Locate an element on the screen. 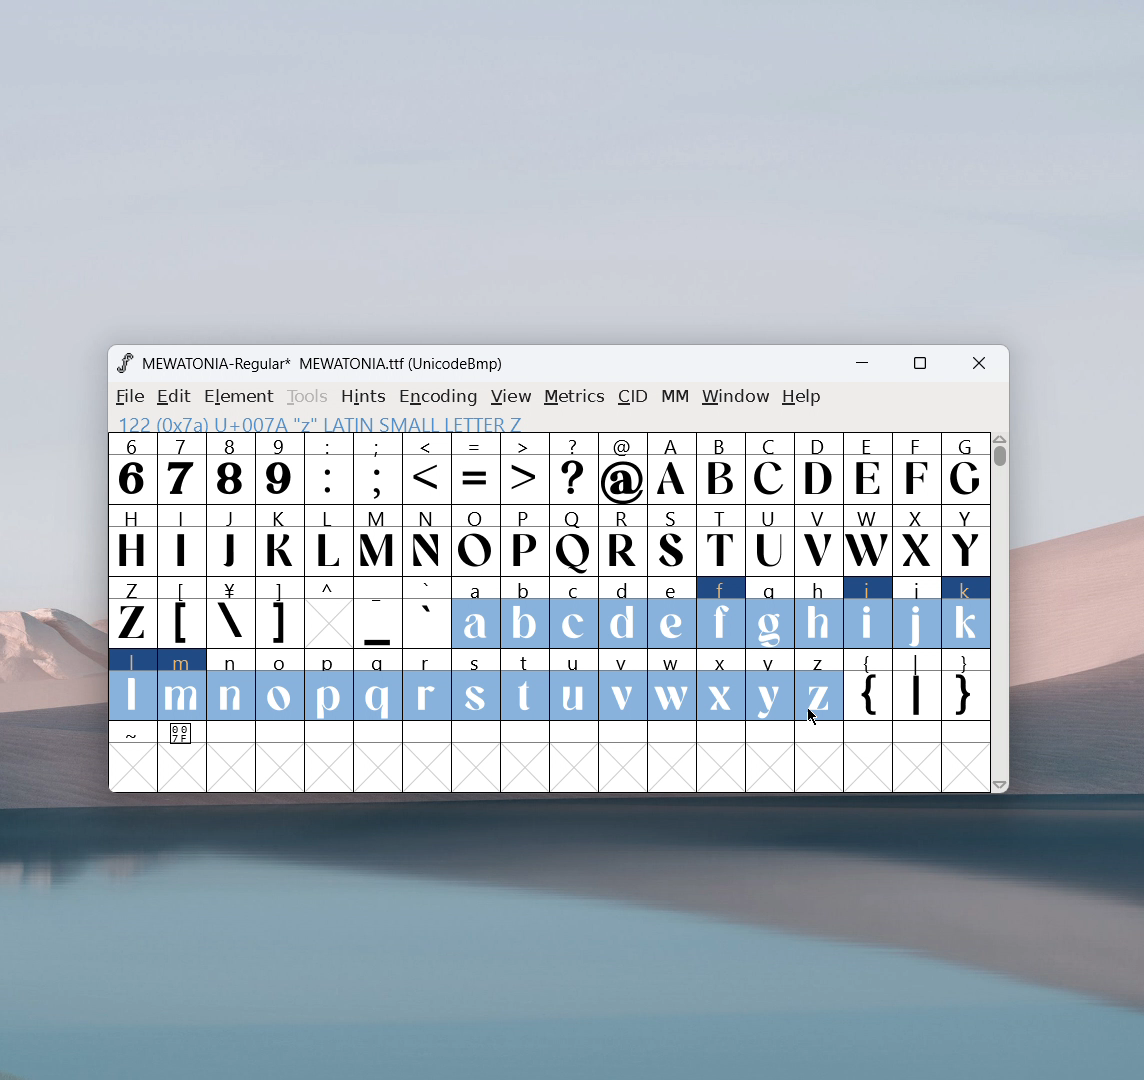 This screenshot has height=1080, width=1144. g is located at coordinates (770, 611).